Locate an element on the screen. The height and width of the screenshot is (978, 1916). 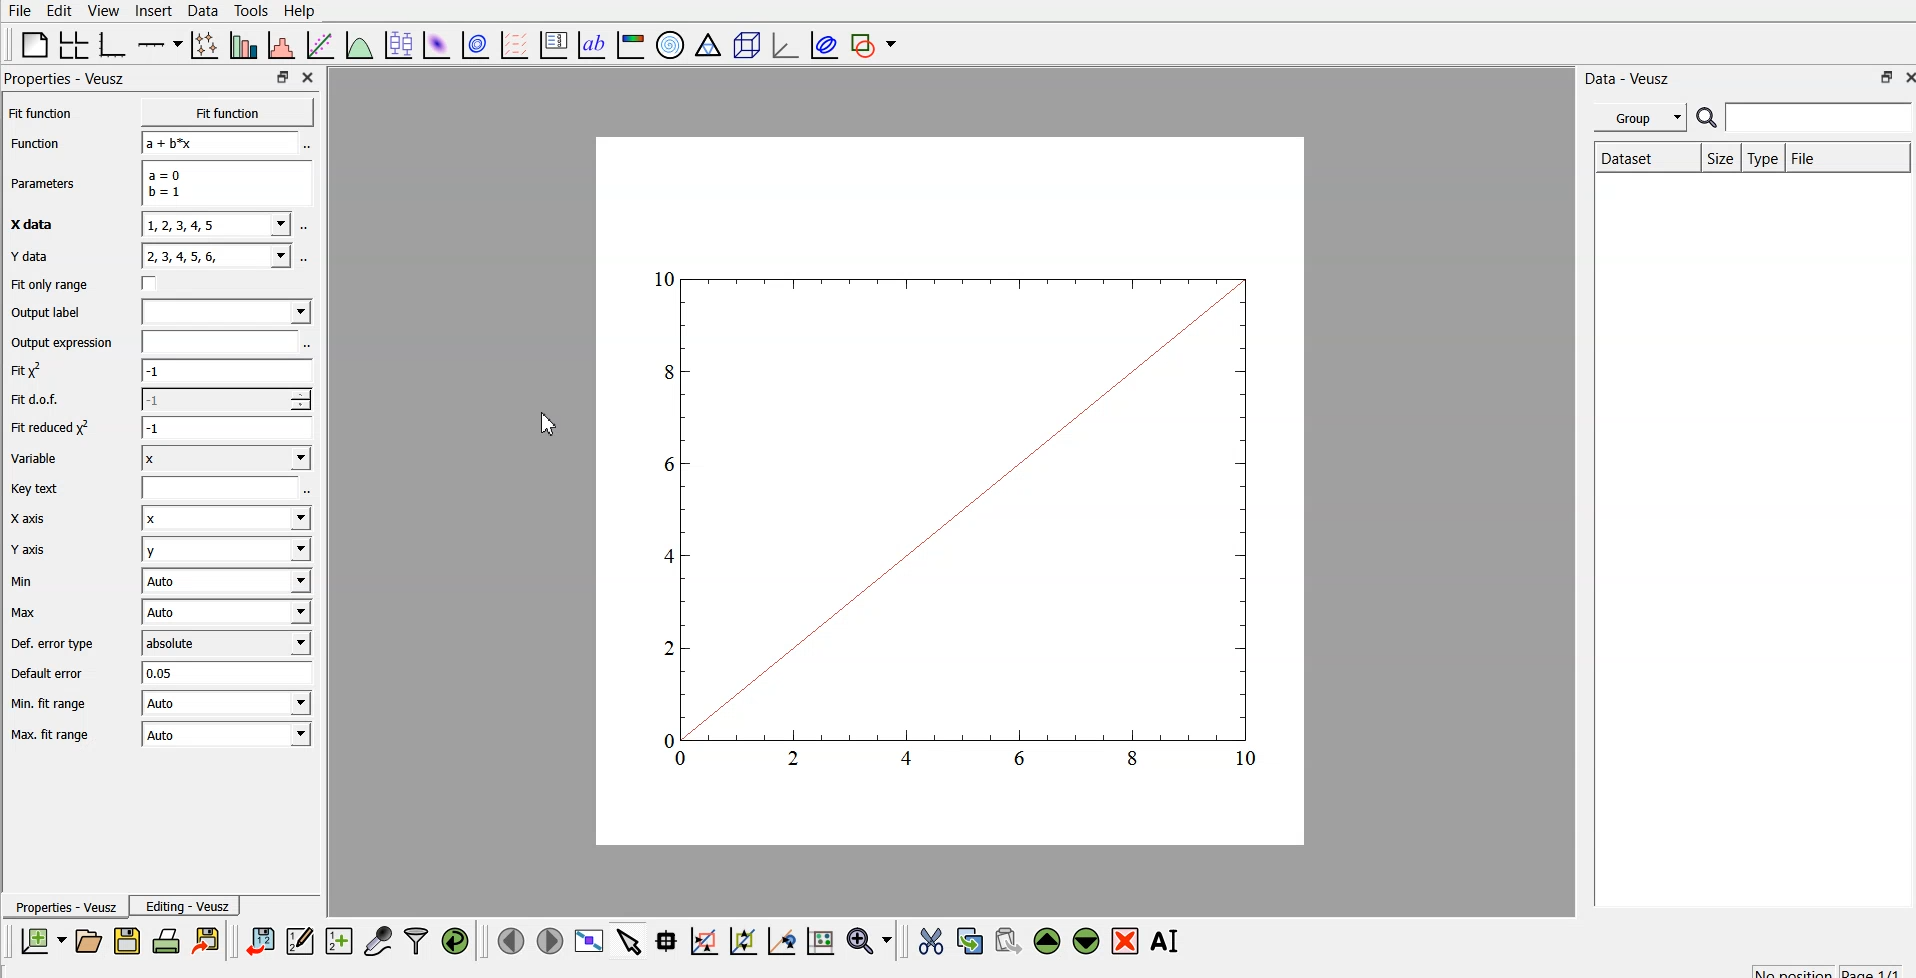
copy the selected widget is located at coordinates (971, 943).